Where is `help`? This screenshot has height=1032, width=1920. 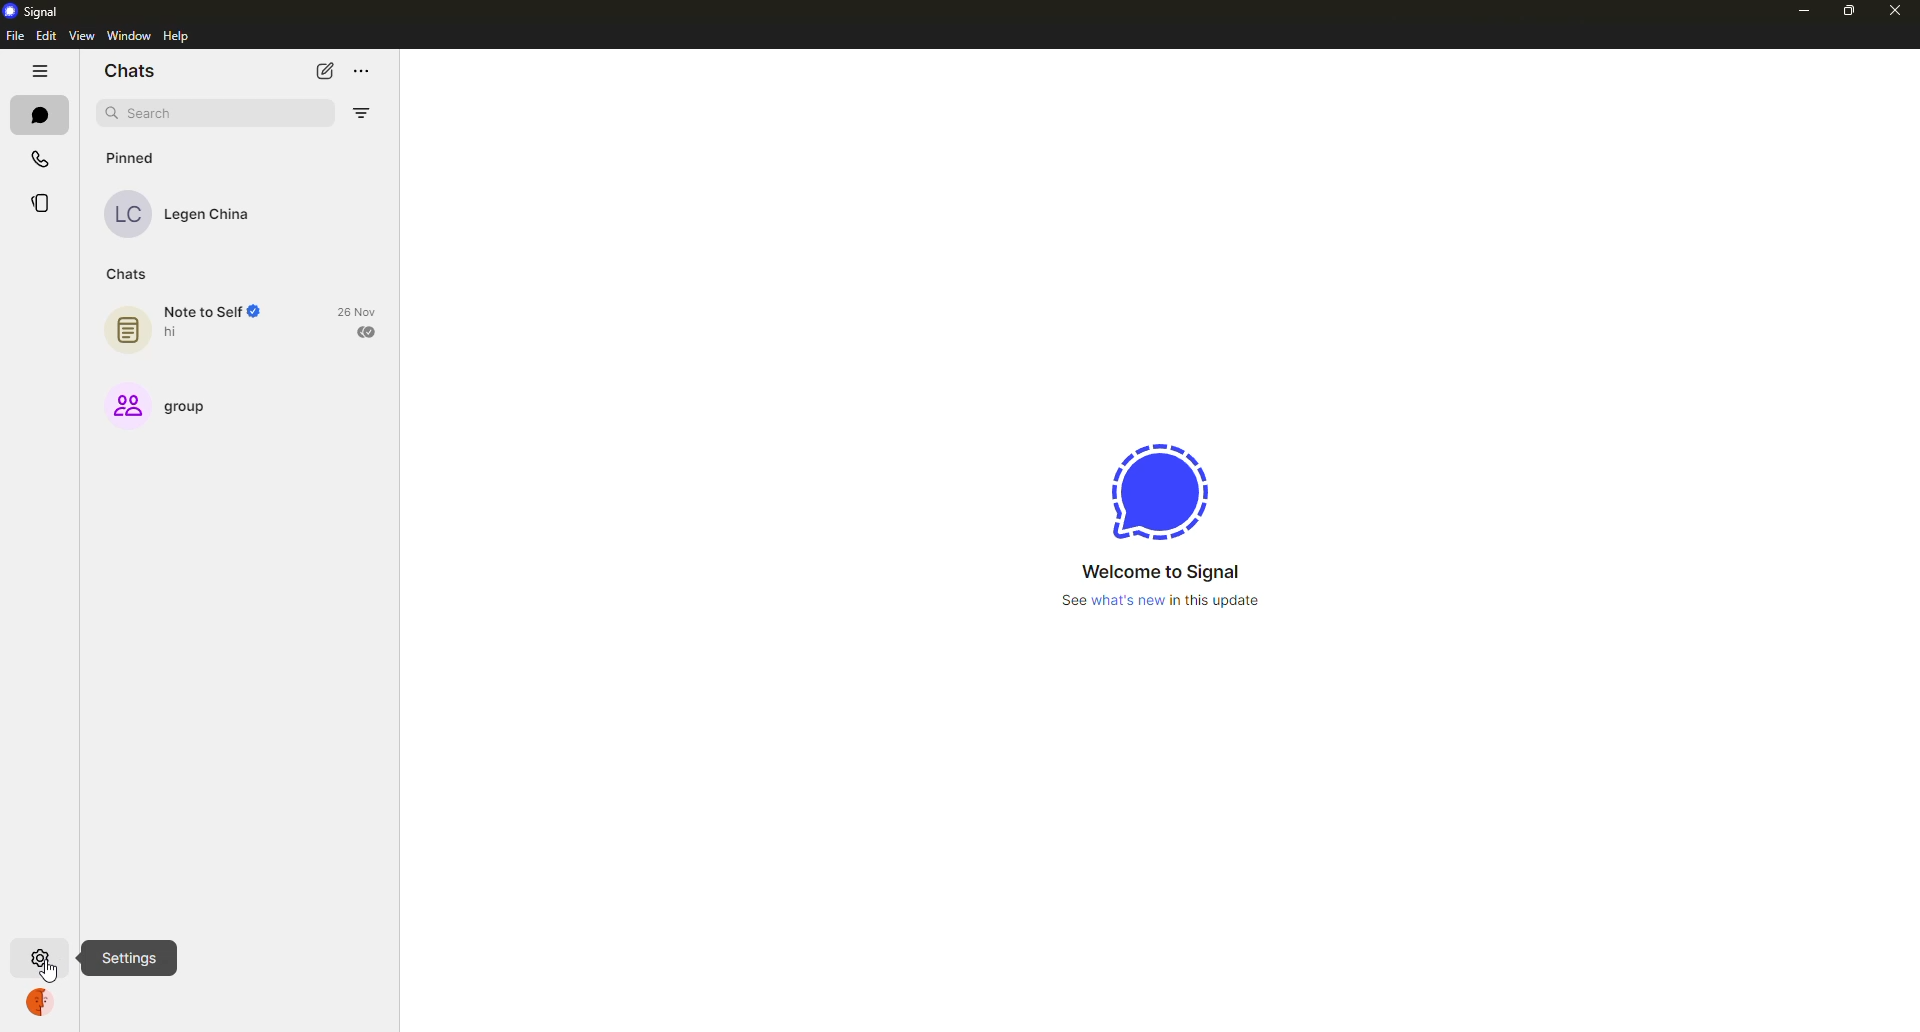 help is located at coordinates (178, 37).